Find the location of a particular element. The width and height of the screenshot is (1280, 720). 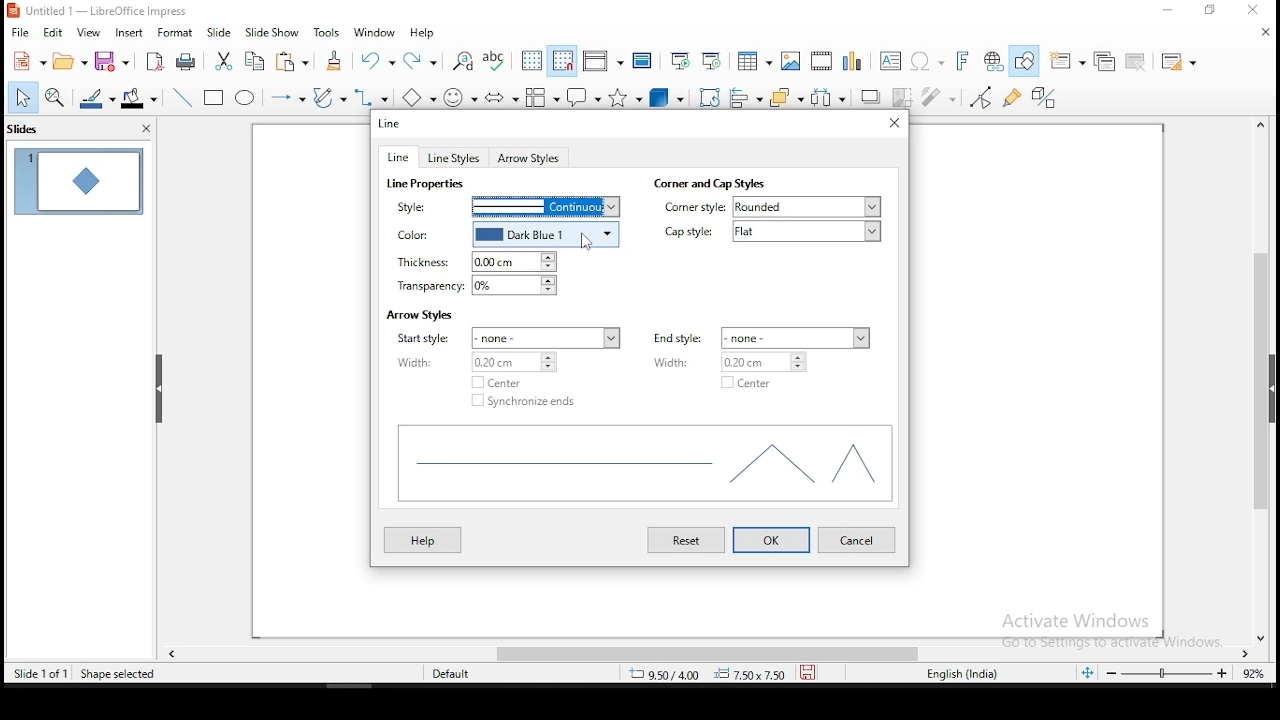

hwlp is located at coordinates (423, 540).